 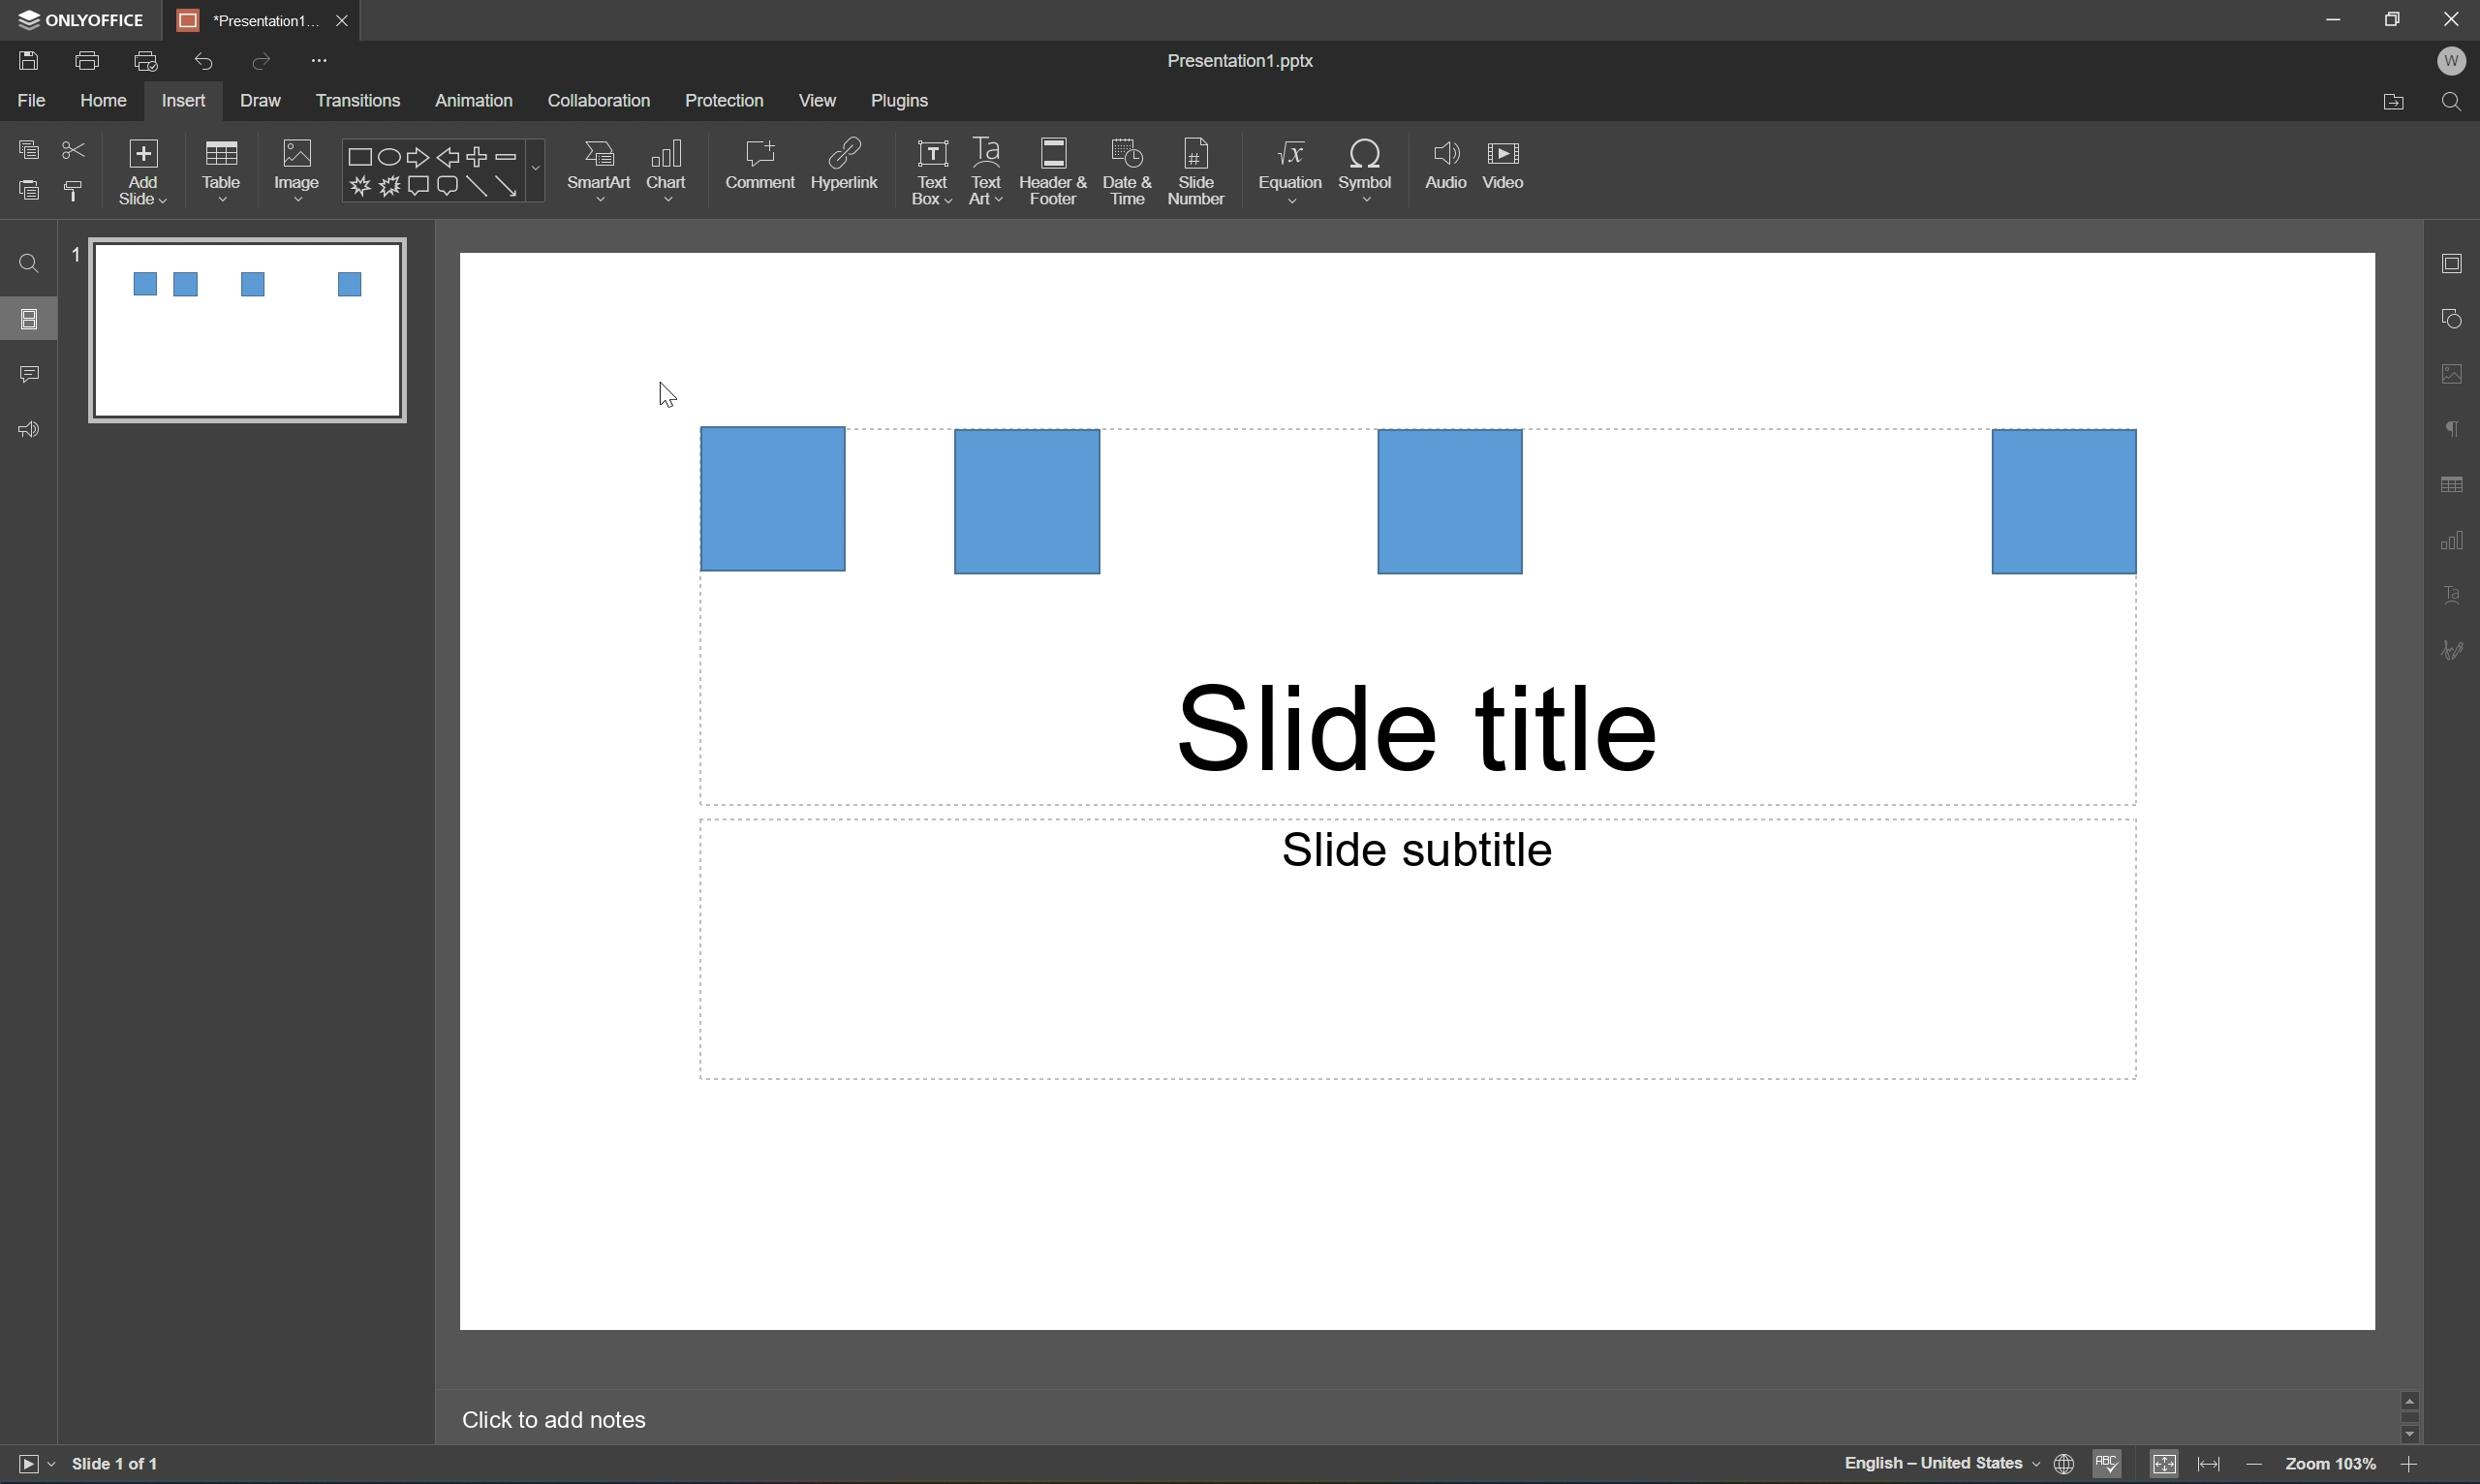 I want to click on copy, so click(x=27, y=147).